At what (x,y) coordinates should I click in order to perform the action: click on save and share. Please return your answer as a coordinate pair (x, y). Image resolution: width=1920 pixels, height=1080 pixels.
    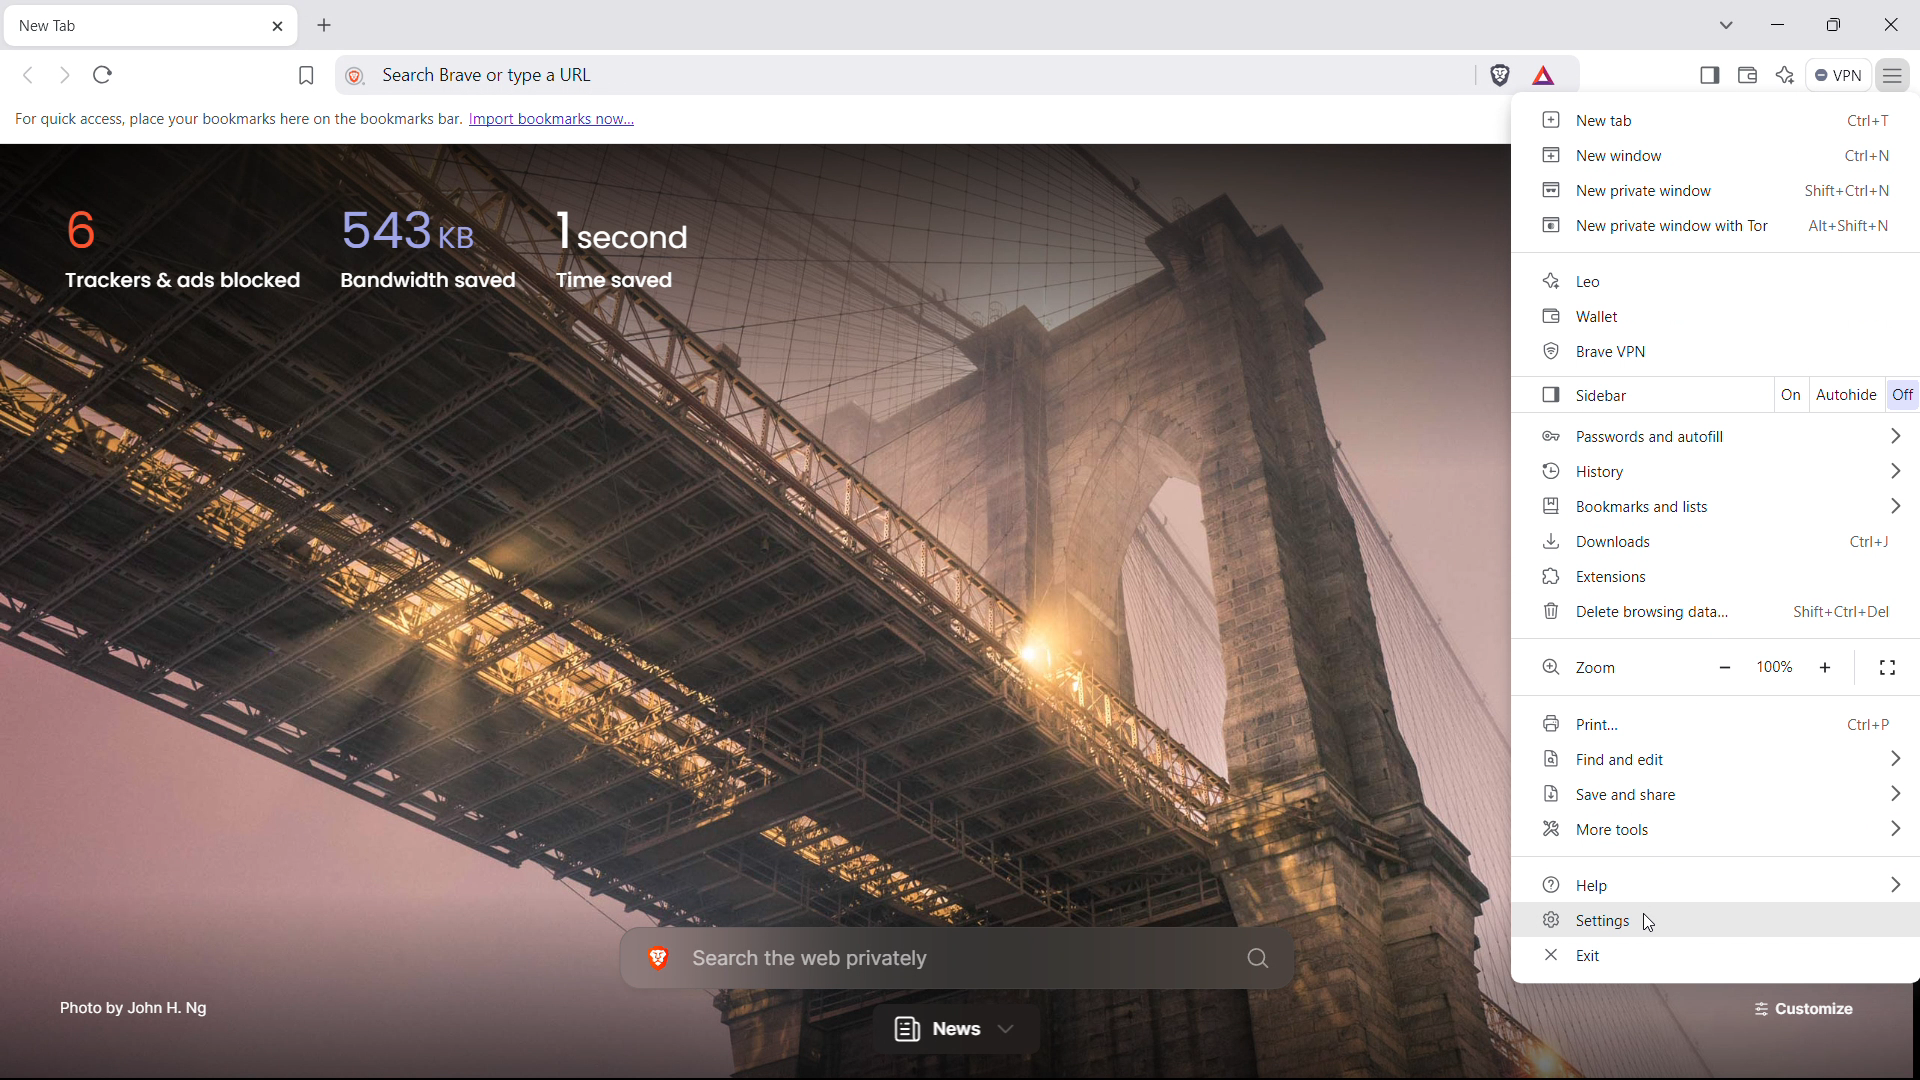
    Looking at the image, I should click on (1715, 794).